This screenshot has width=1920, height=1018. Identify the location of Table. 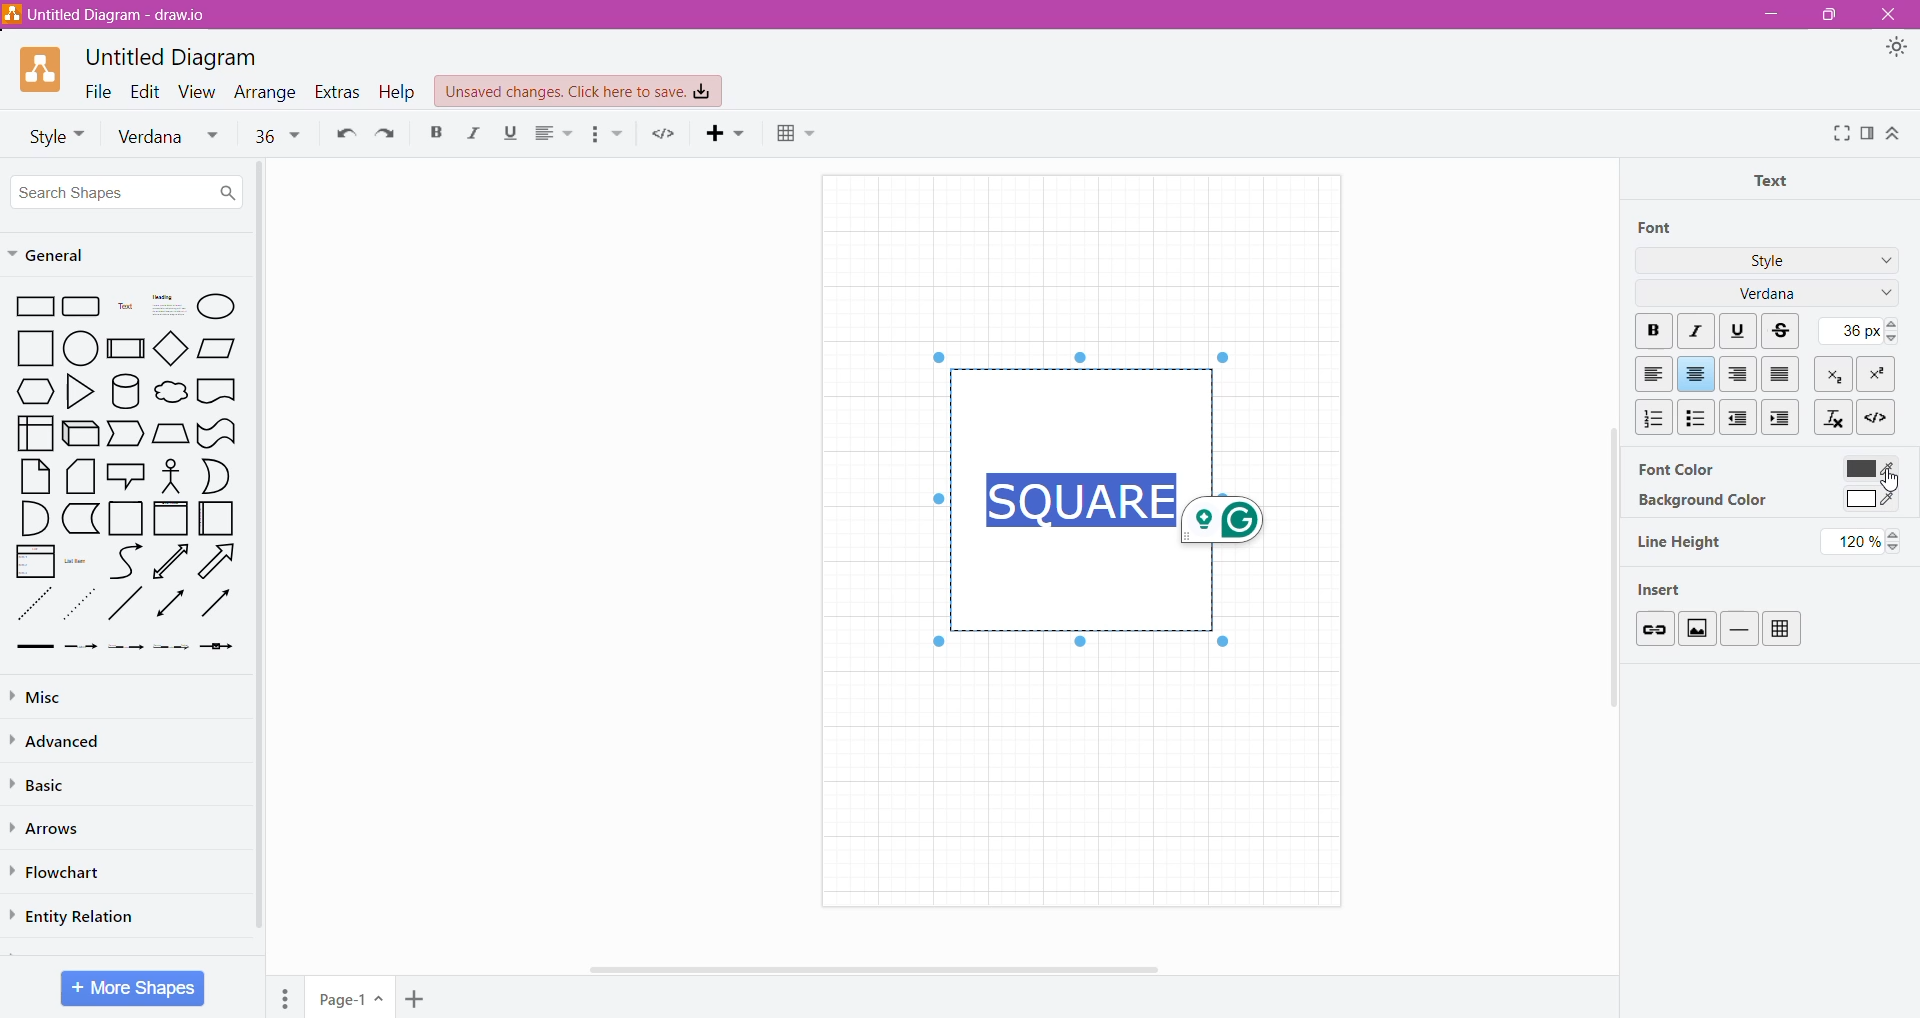
(1782, 629).